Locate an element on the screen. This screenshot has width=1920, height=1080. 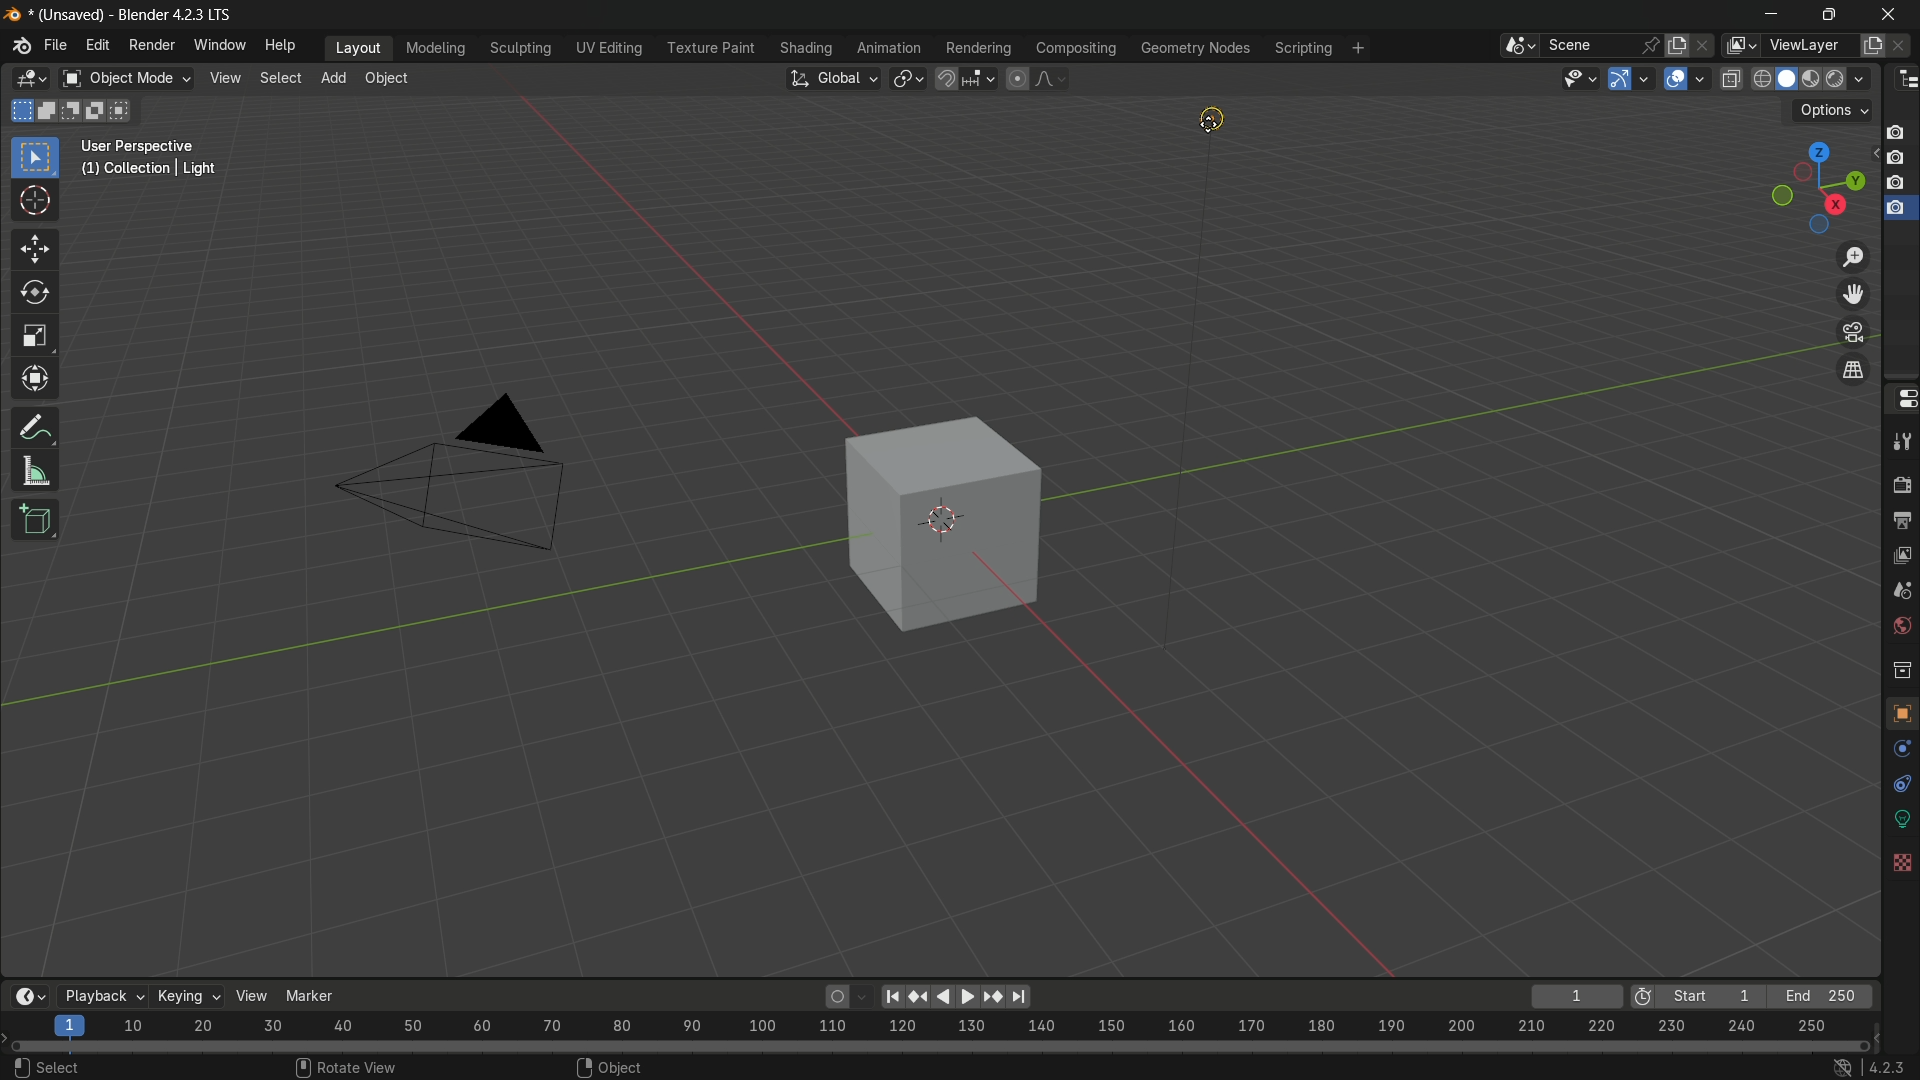
data is located at coordinates (1900, 888).